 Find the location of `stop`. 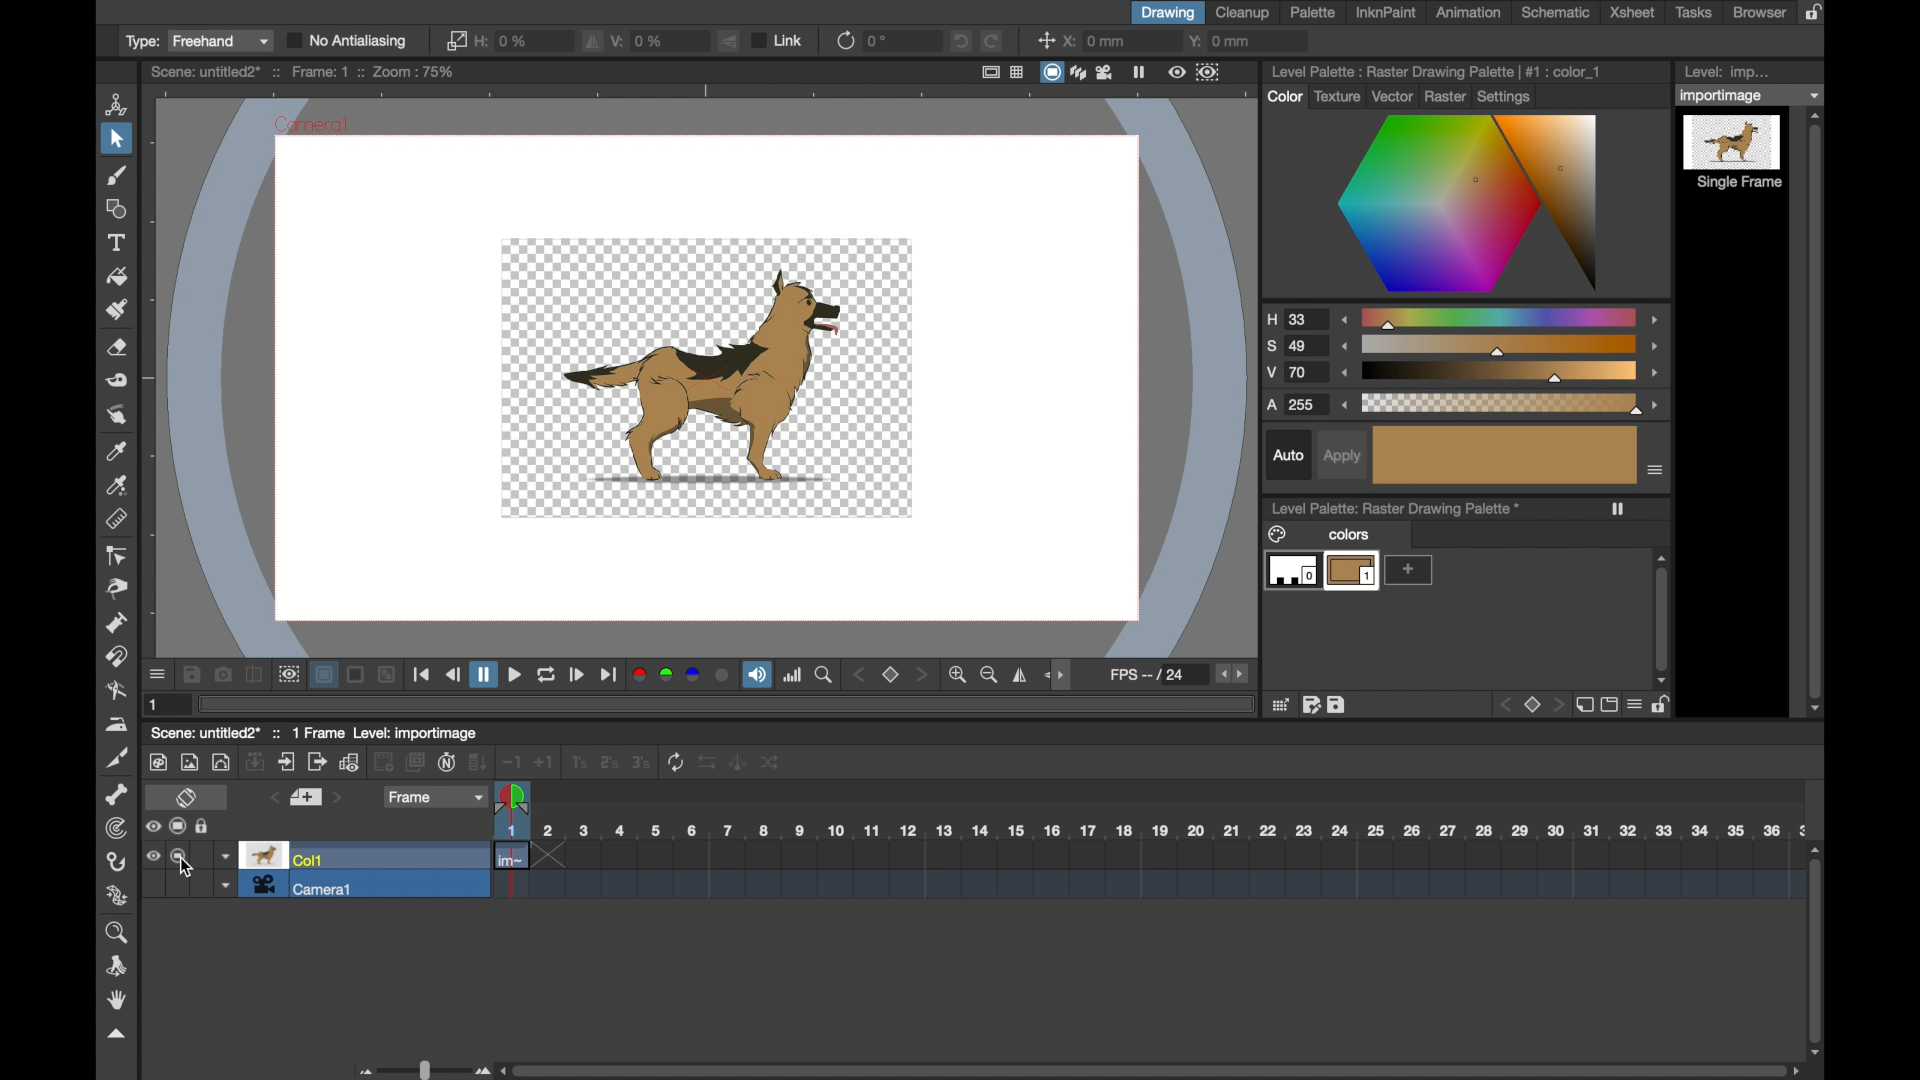

stop is located at coordinates (892, 675).